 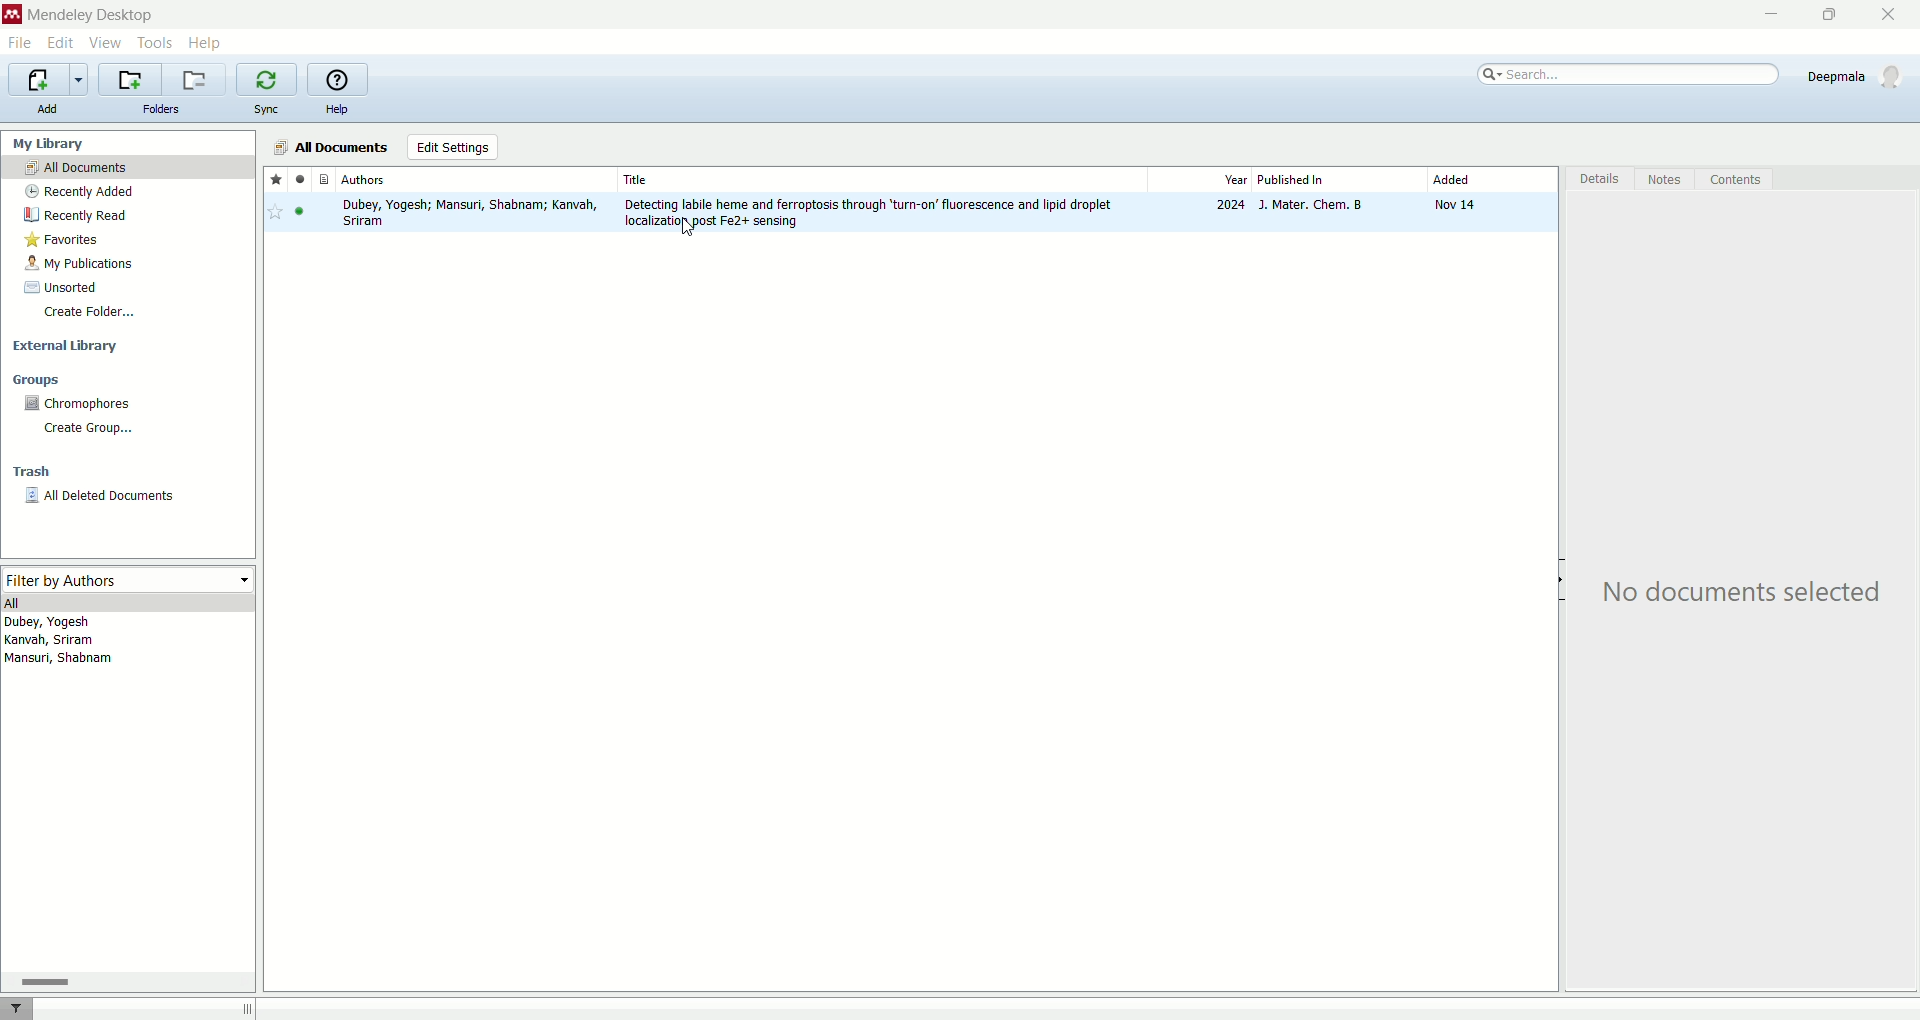 What do you see at coordinates (61, 287) in the screenshot?
I see `unsorted` at bounding box center [61, 287].